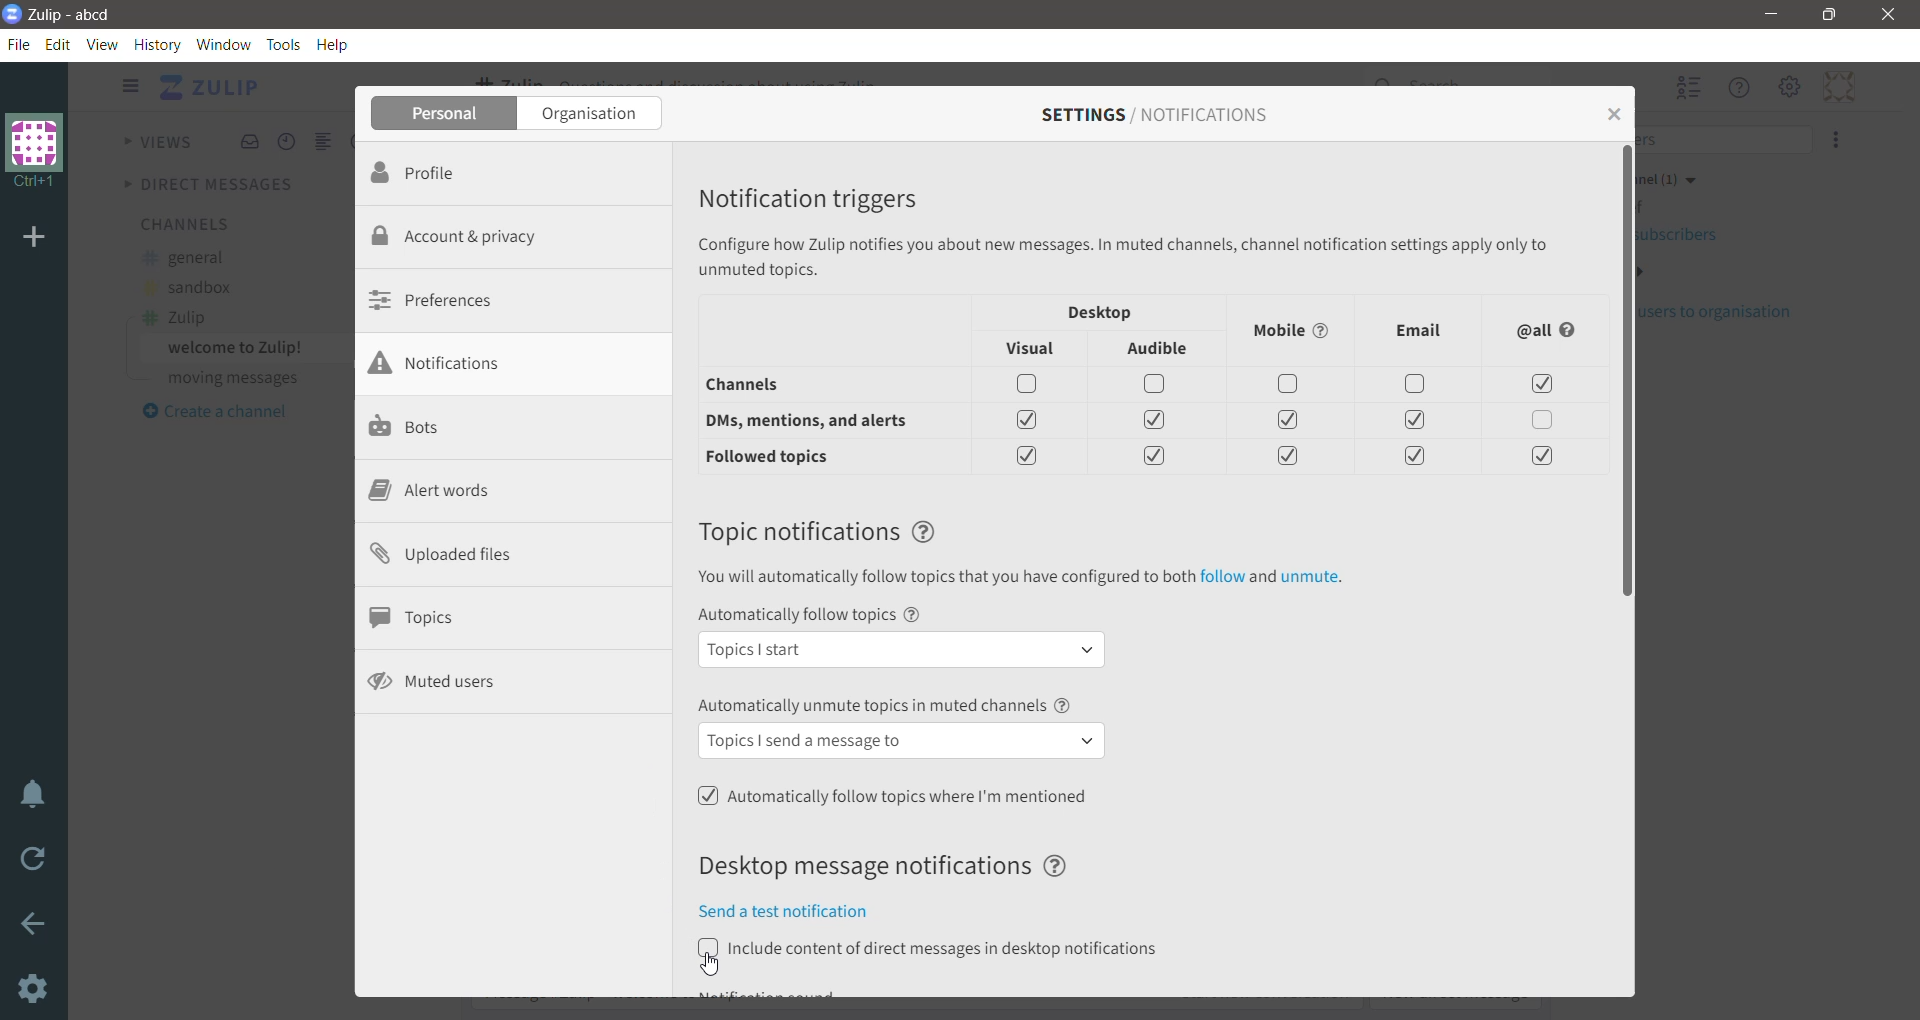 The width and height of the screenshot is (1920, 1020). I want to click on check box, so click(1156, 385).